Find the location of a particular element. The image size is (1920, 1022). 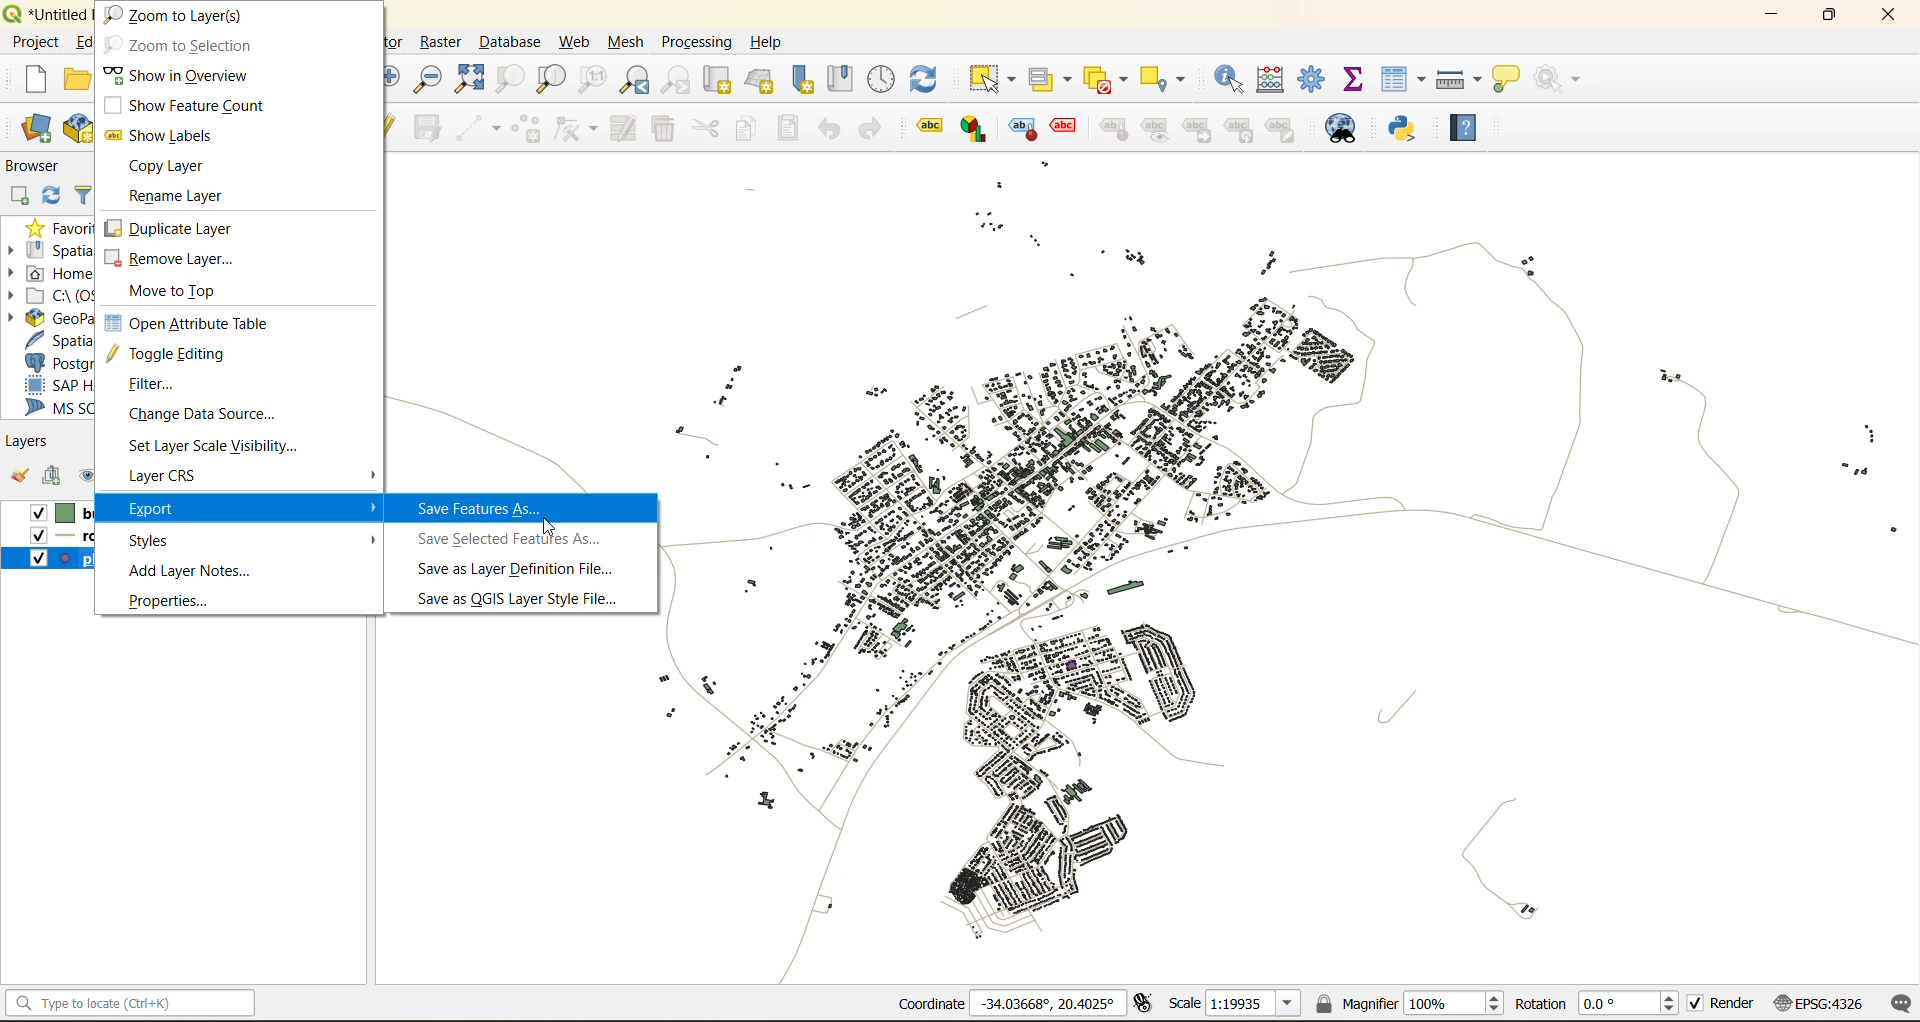

pin/unpin labels and diagrams is located at coordinates (1116, 129).